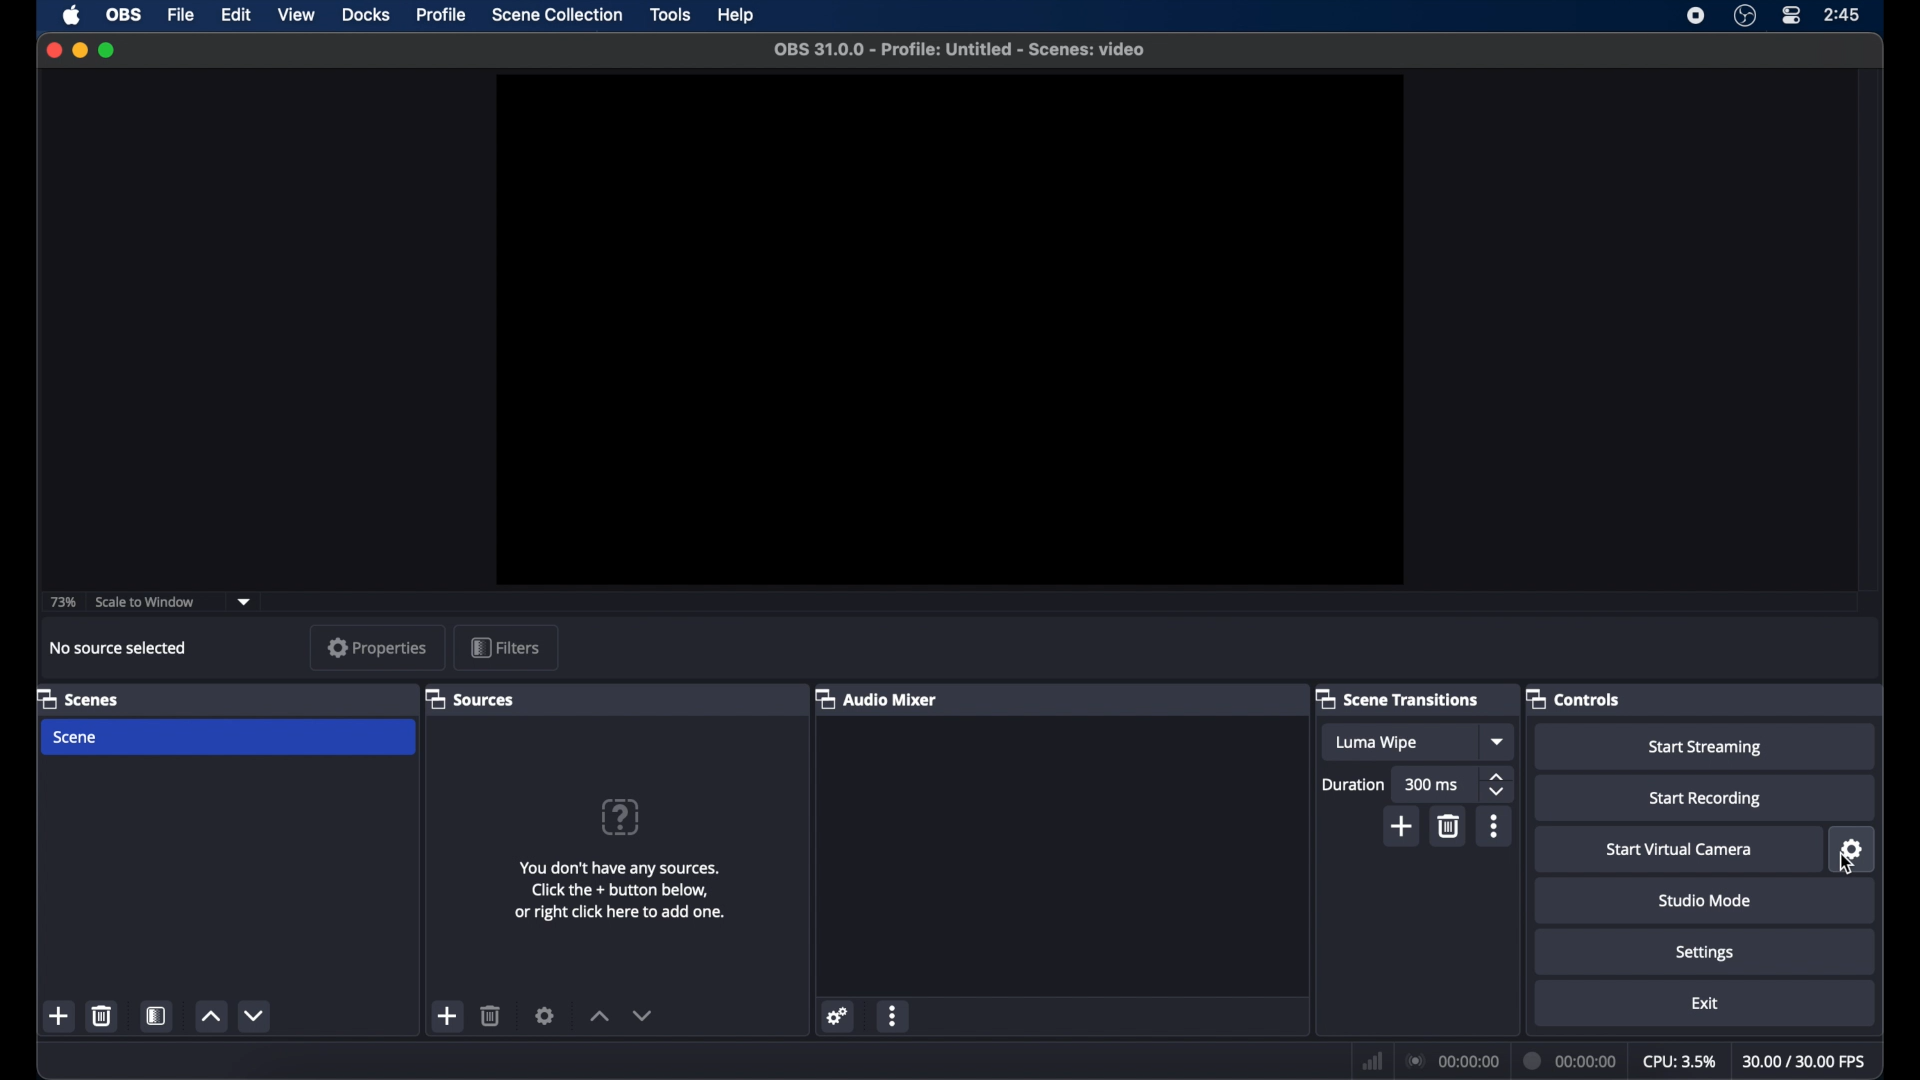 Image resolution: width=1920 pixels, height=1080 pixels. Describe the element at coordinates (126, 15) in the screenshot. I see `obs` at that location.